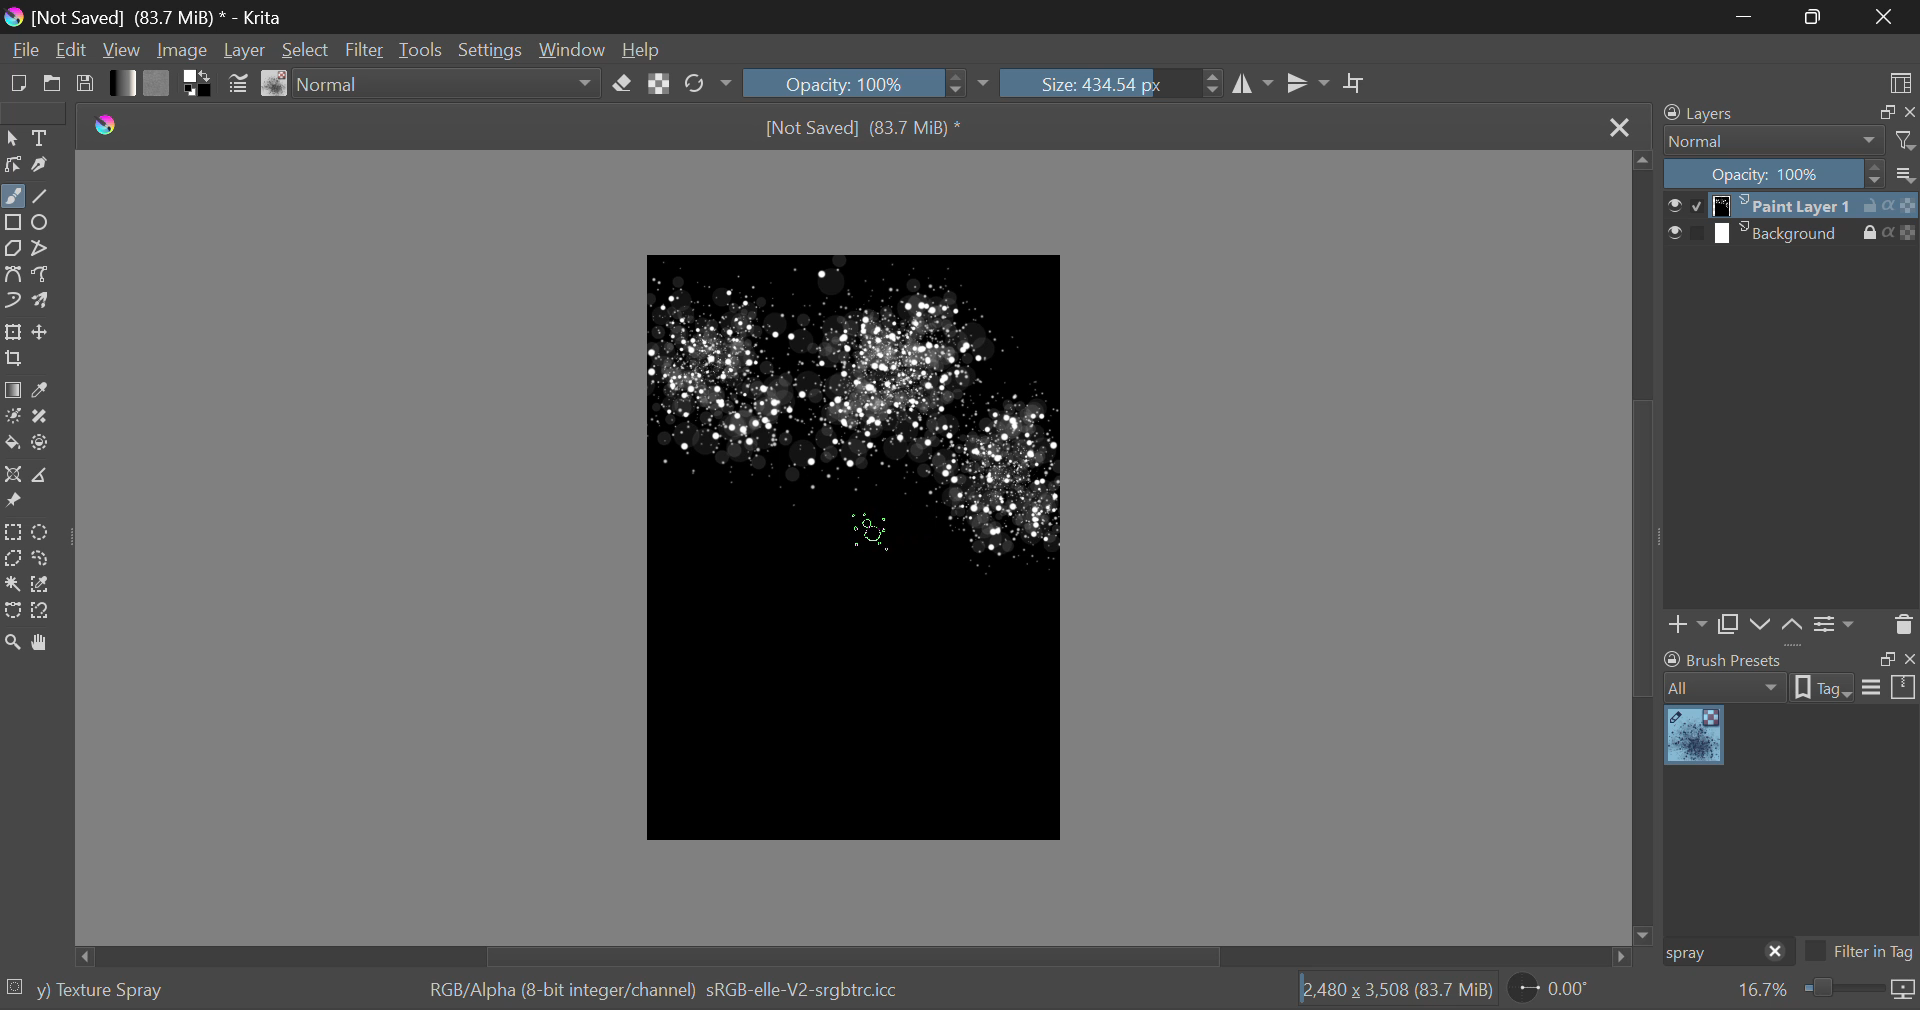 The image size is (1920, 1010). Describe the element at coordinates (1687, 627) in the screenshot. I see `Add Layer` at that location.